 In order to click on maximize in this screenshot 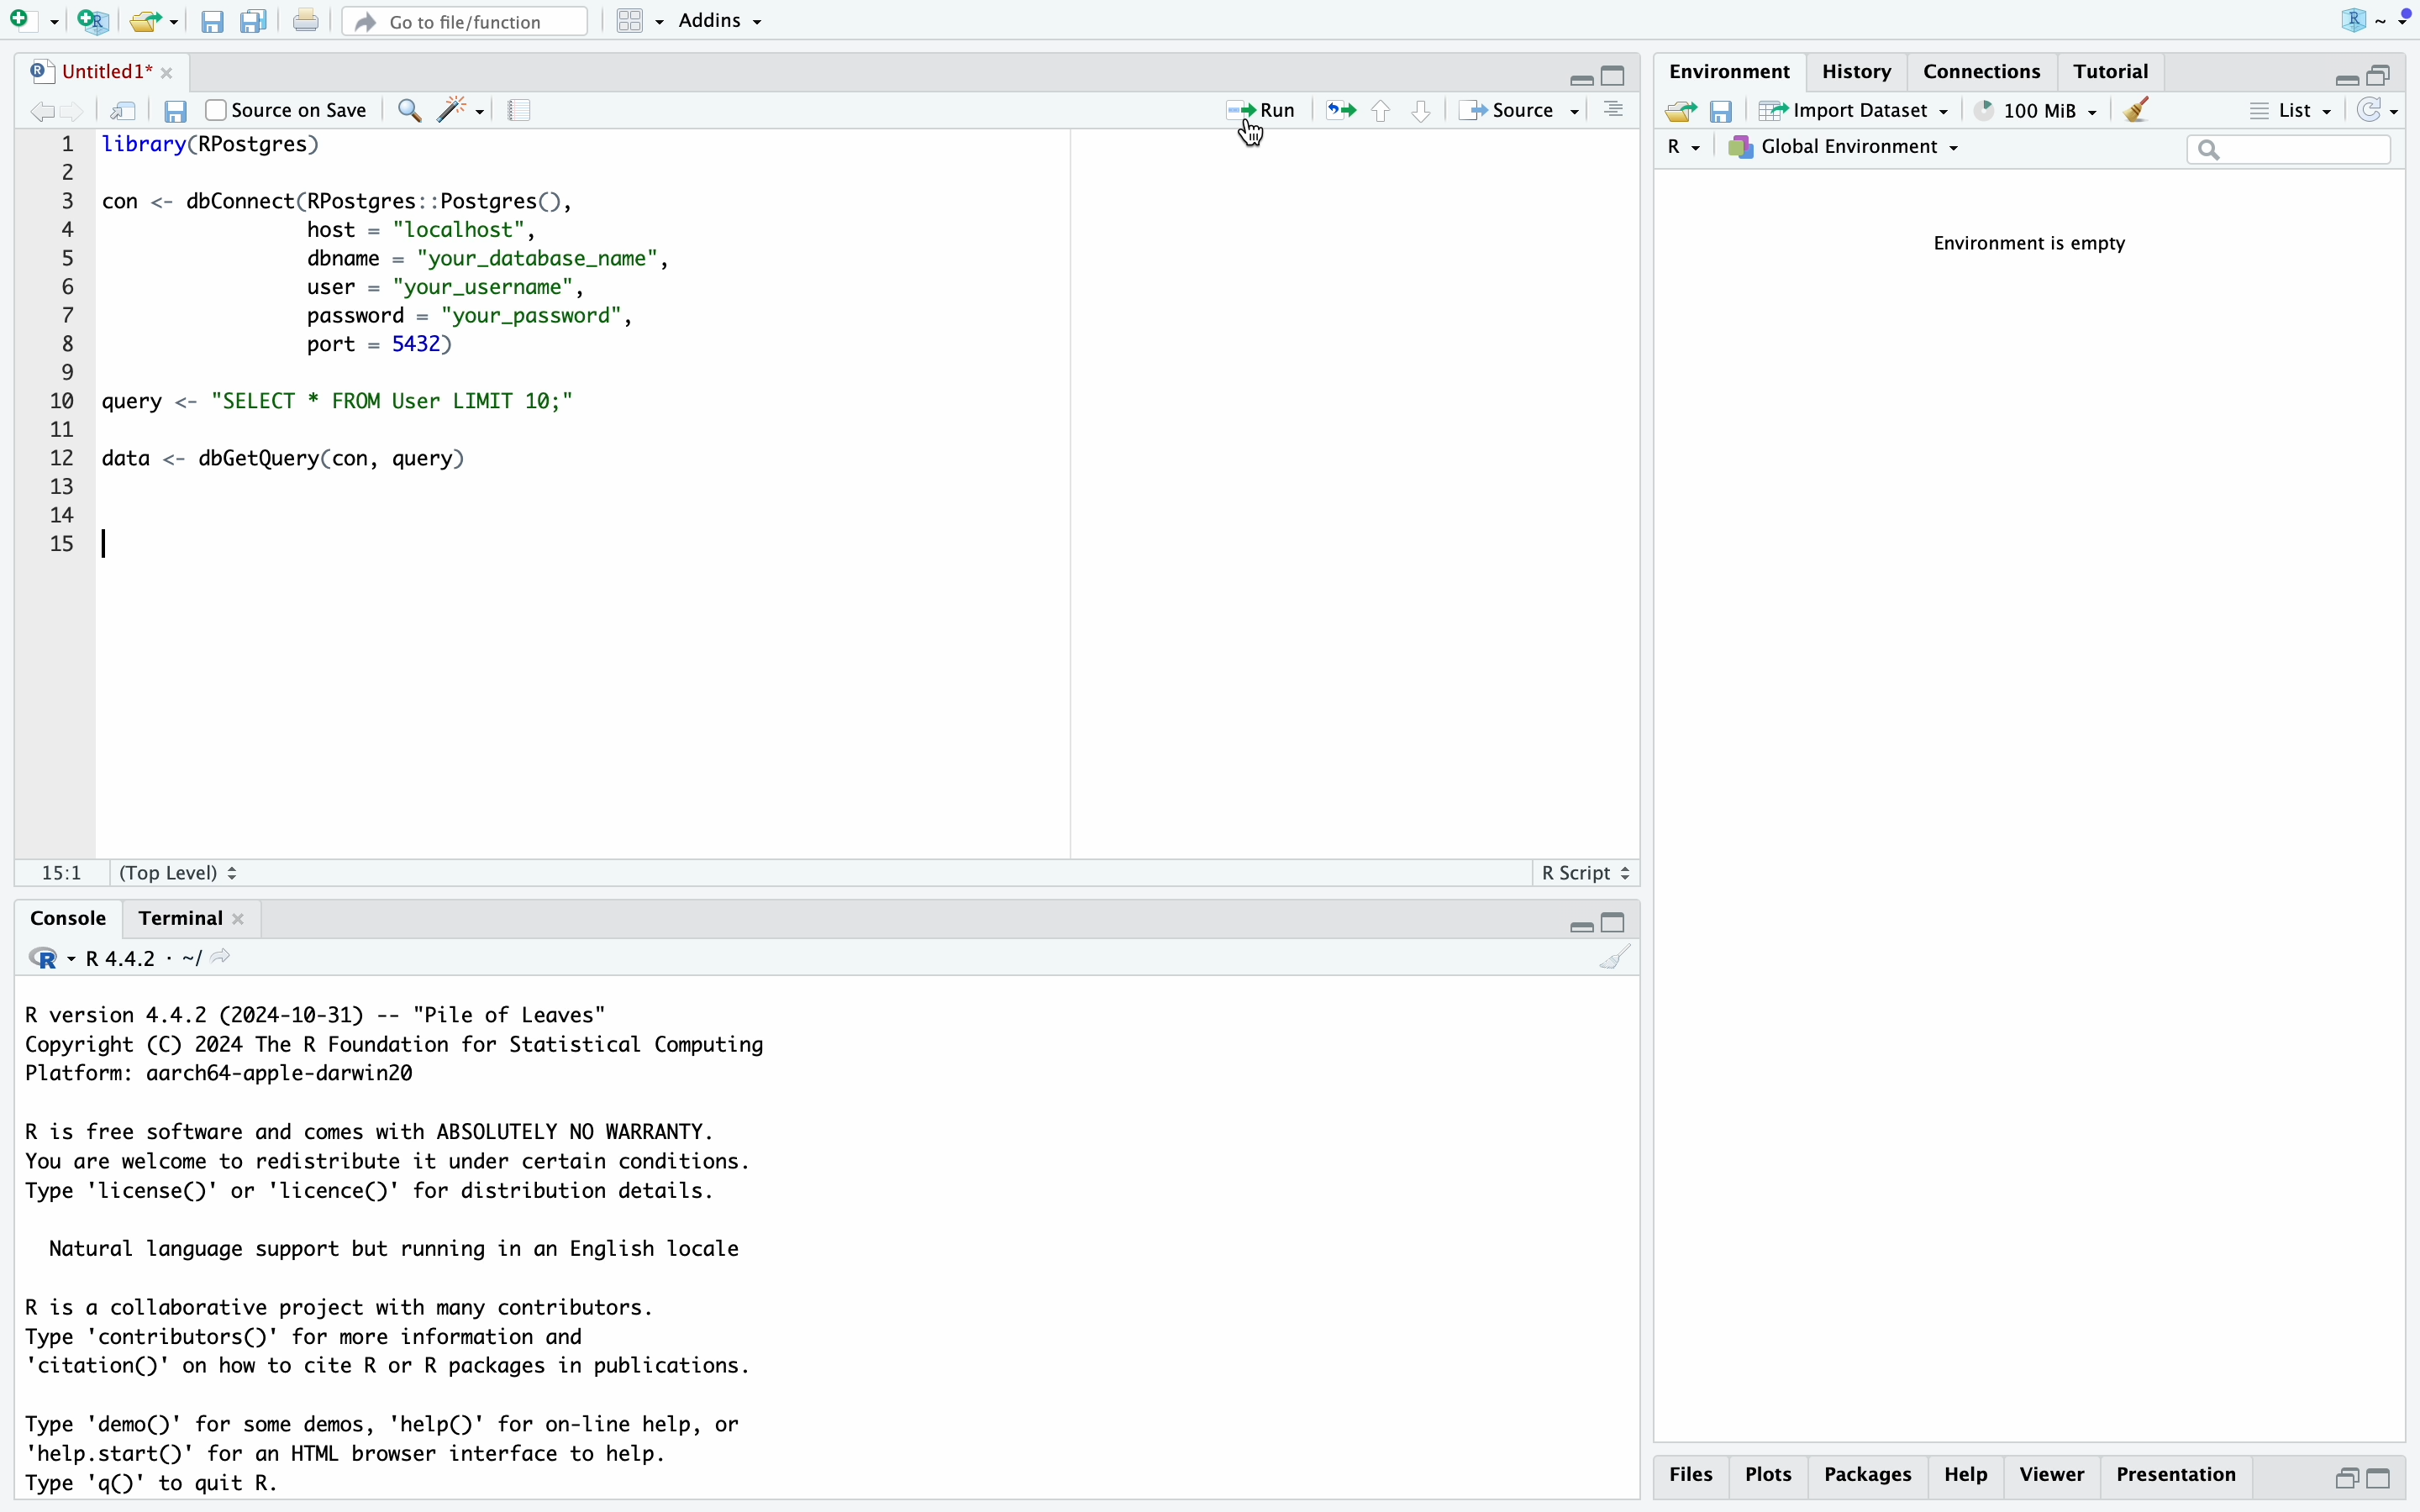, I will do `click(2393, 1481)`.